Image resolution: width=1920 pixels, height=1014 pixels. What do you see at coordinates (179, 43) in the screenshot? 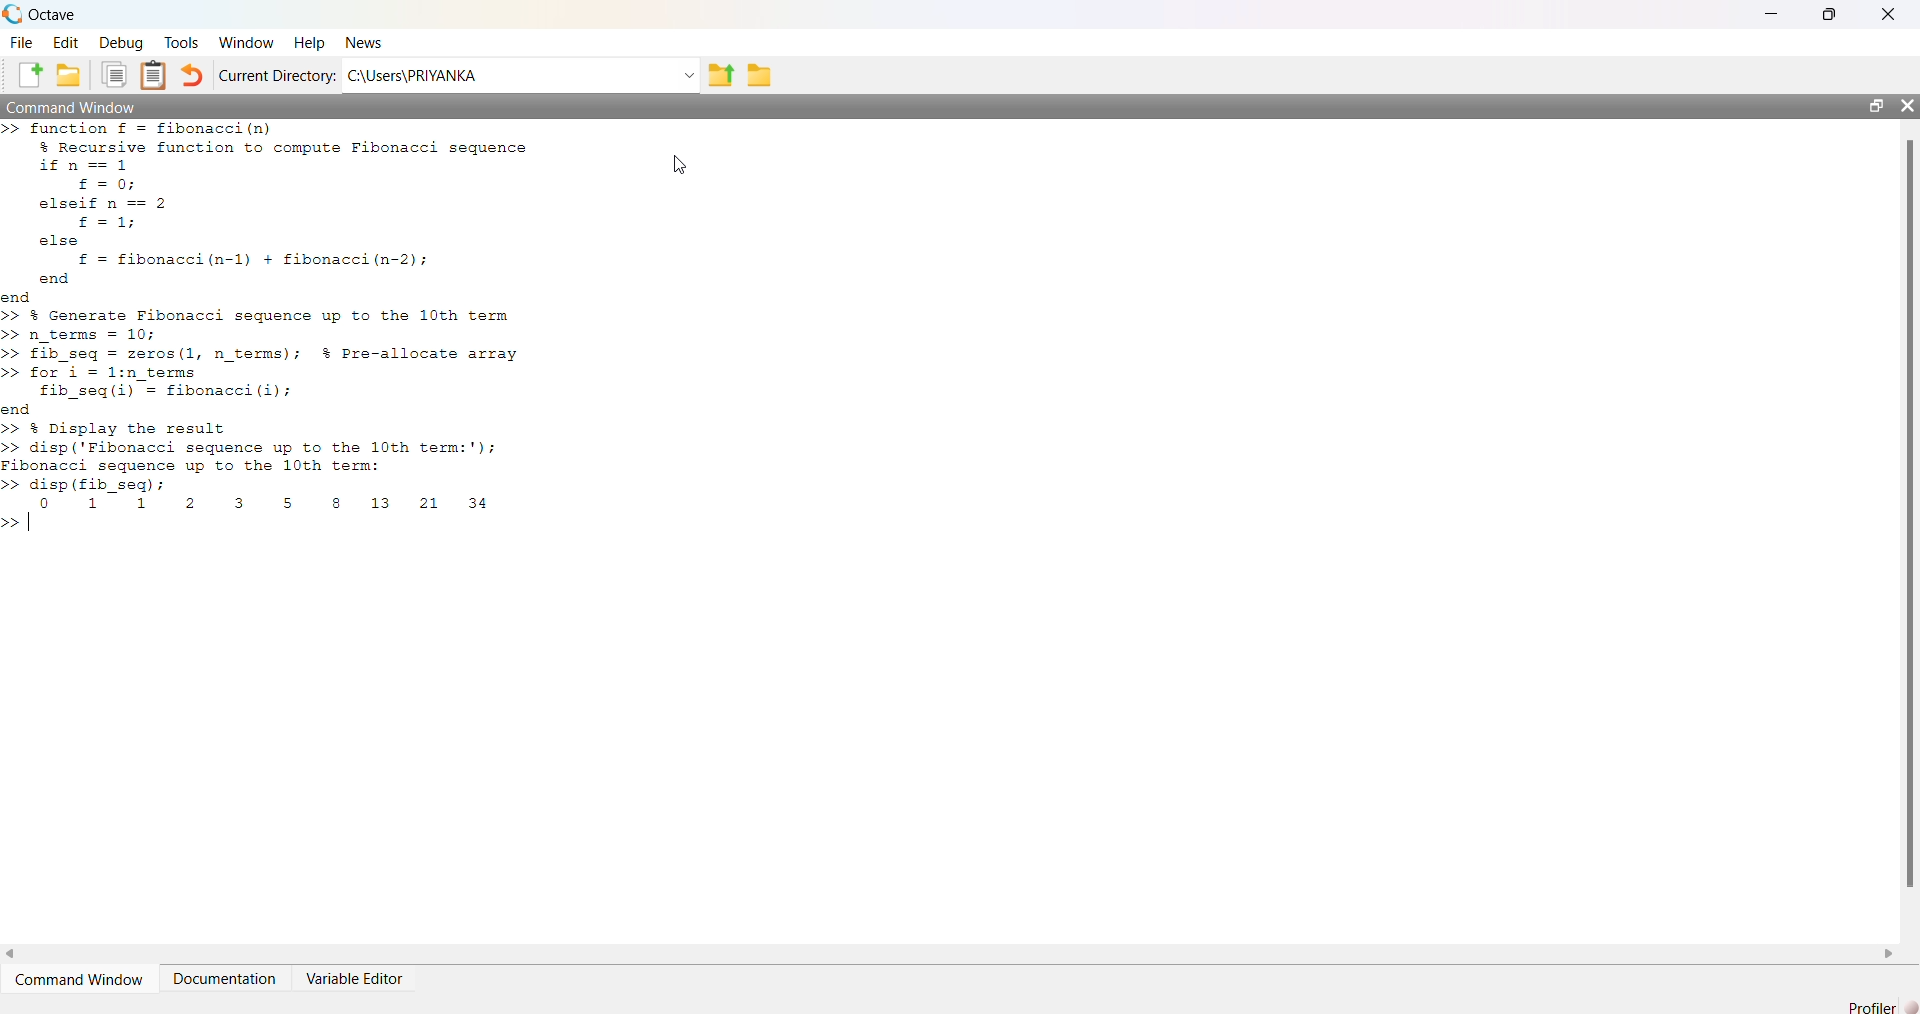
I see `Tools` at bounding box center [179, 43].